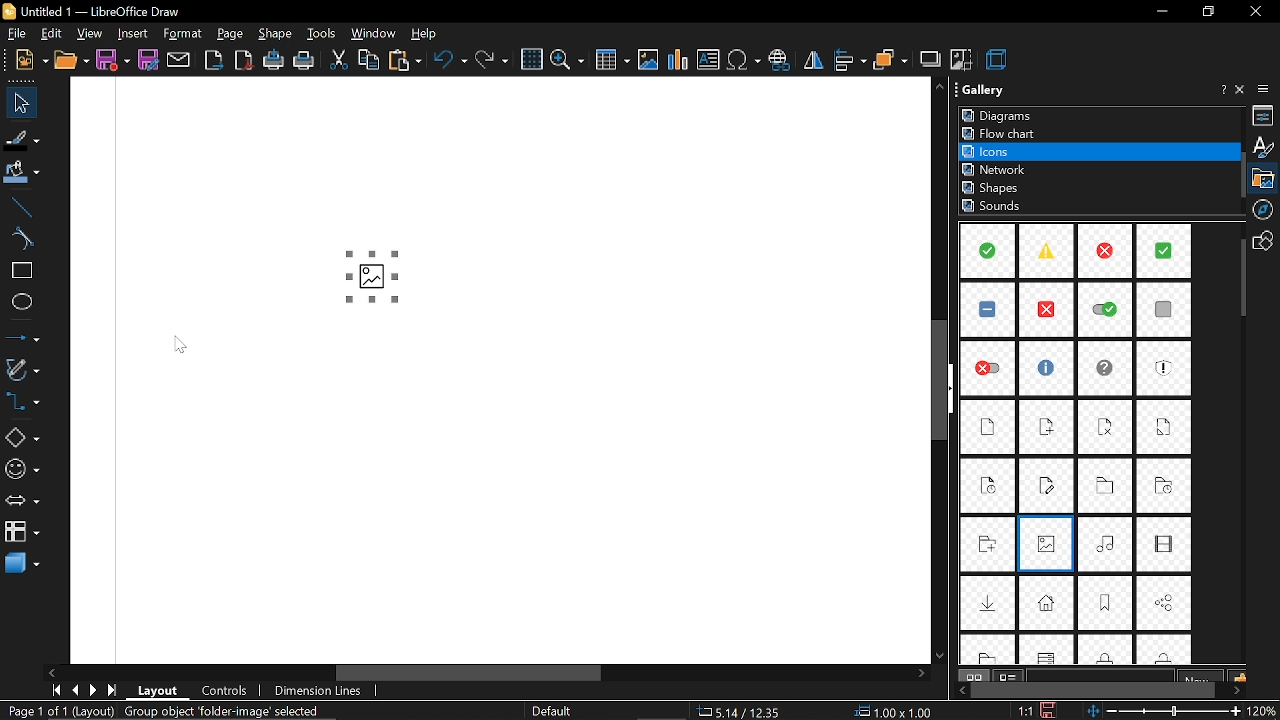 Image resolution: width=1280 pixels, height=720 pixels. I want to click on format, so click(183, 35).